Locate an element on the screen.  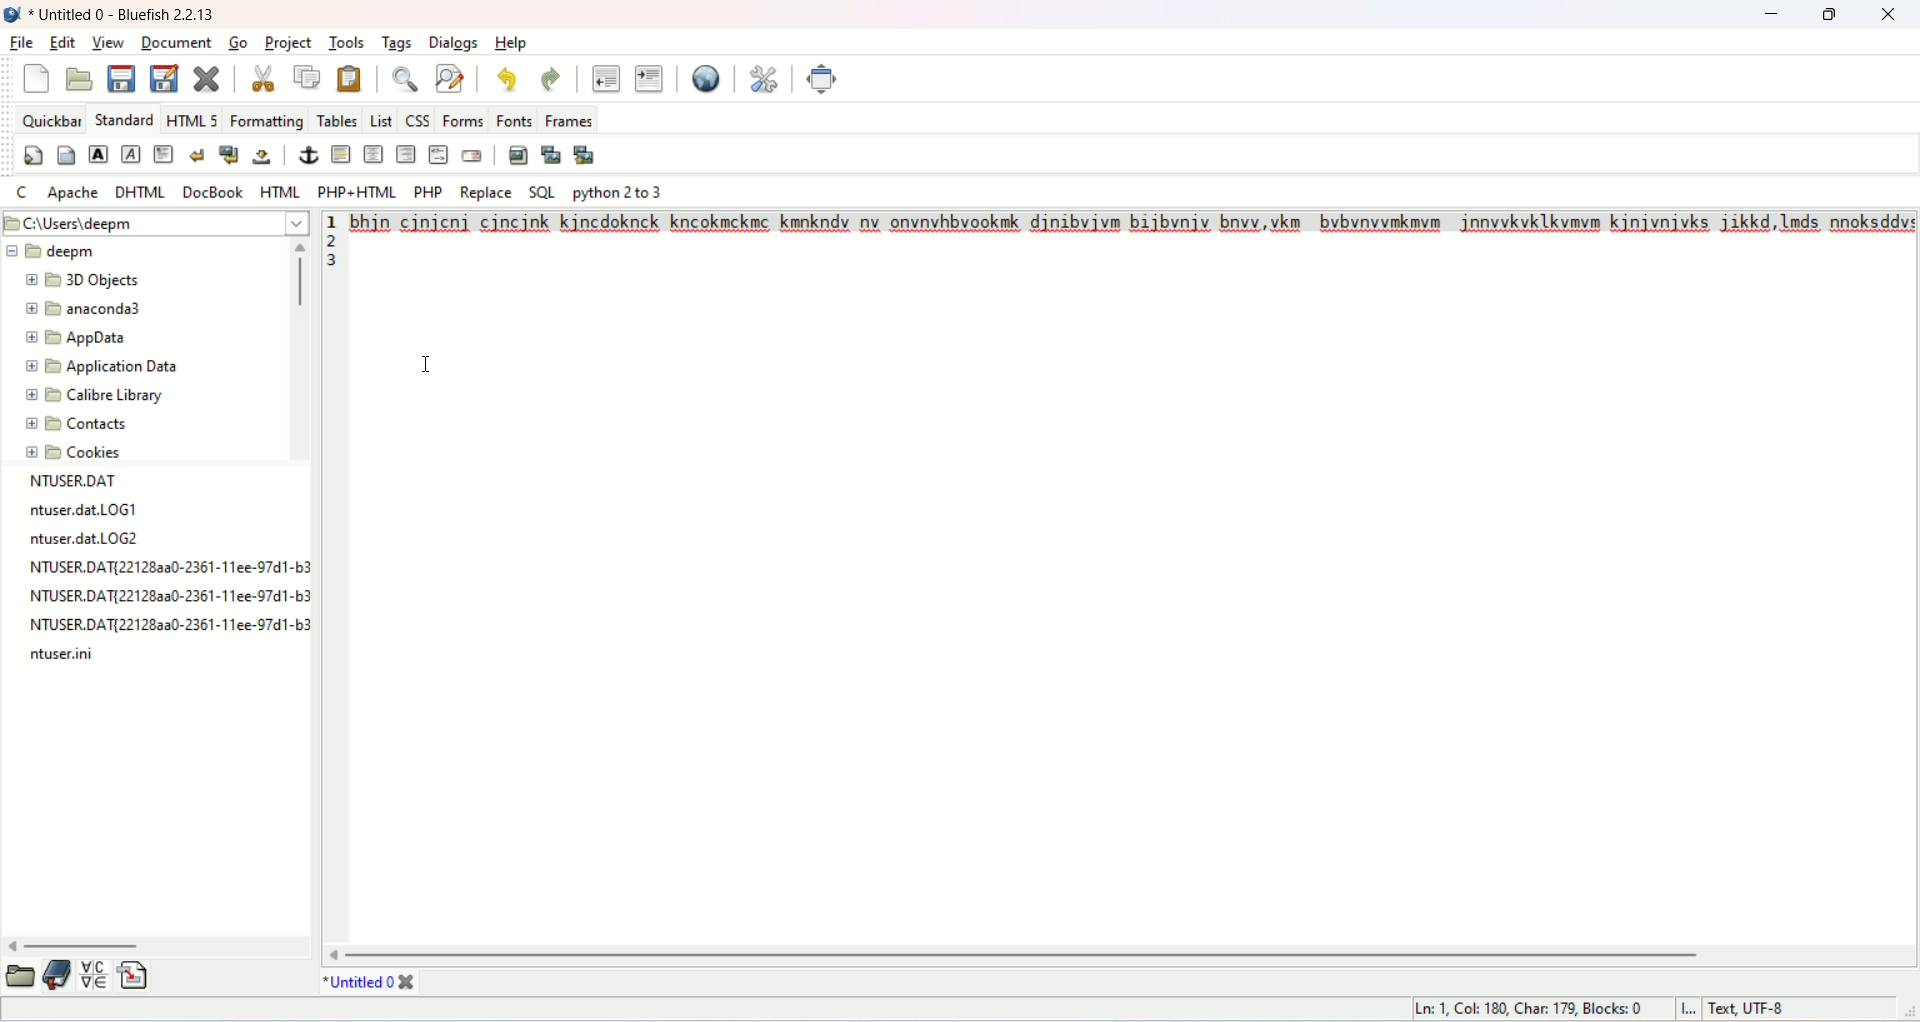
tags is located at coordinates (397, 41).